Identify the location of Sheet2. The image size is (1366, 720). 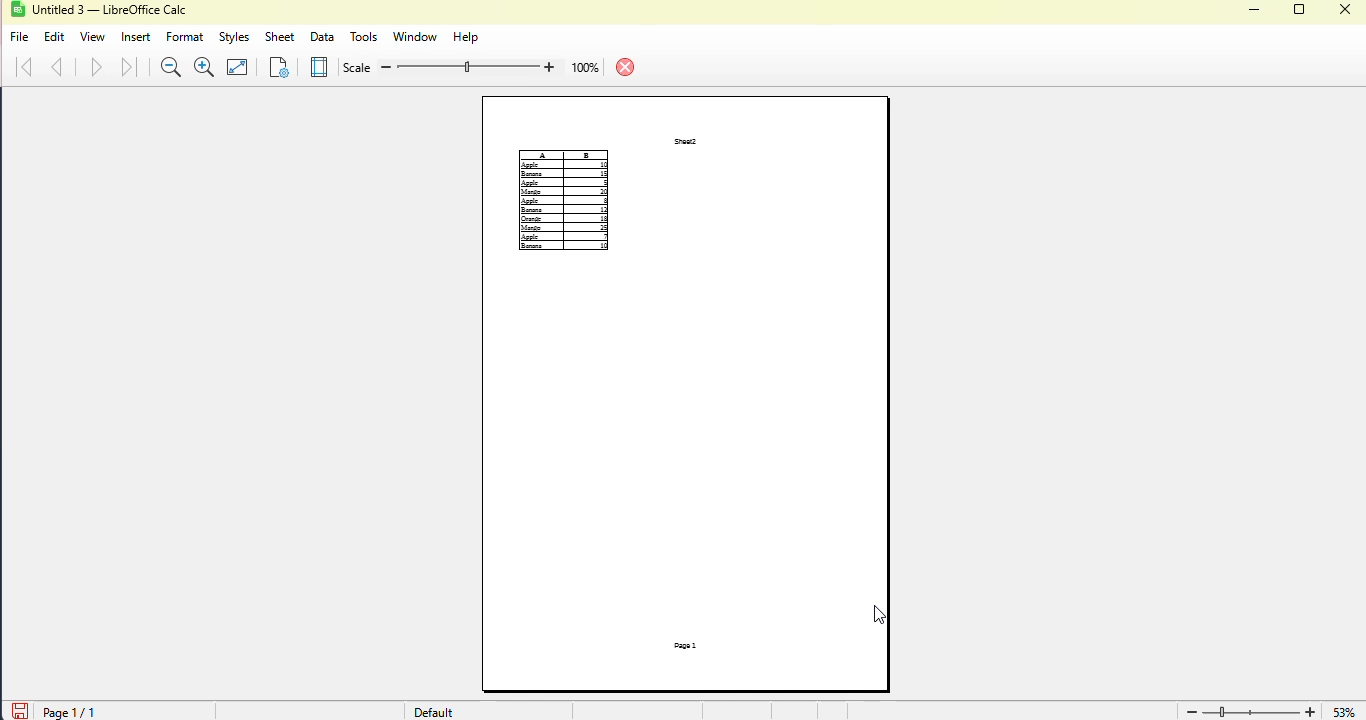
(686, 141).